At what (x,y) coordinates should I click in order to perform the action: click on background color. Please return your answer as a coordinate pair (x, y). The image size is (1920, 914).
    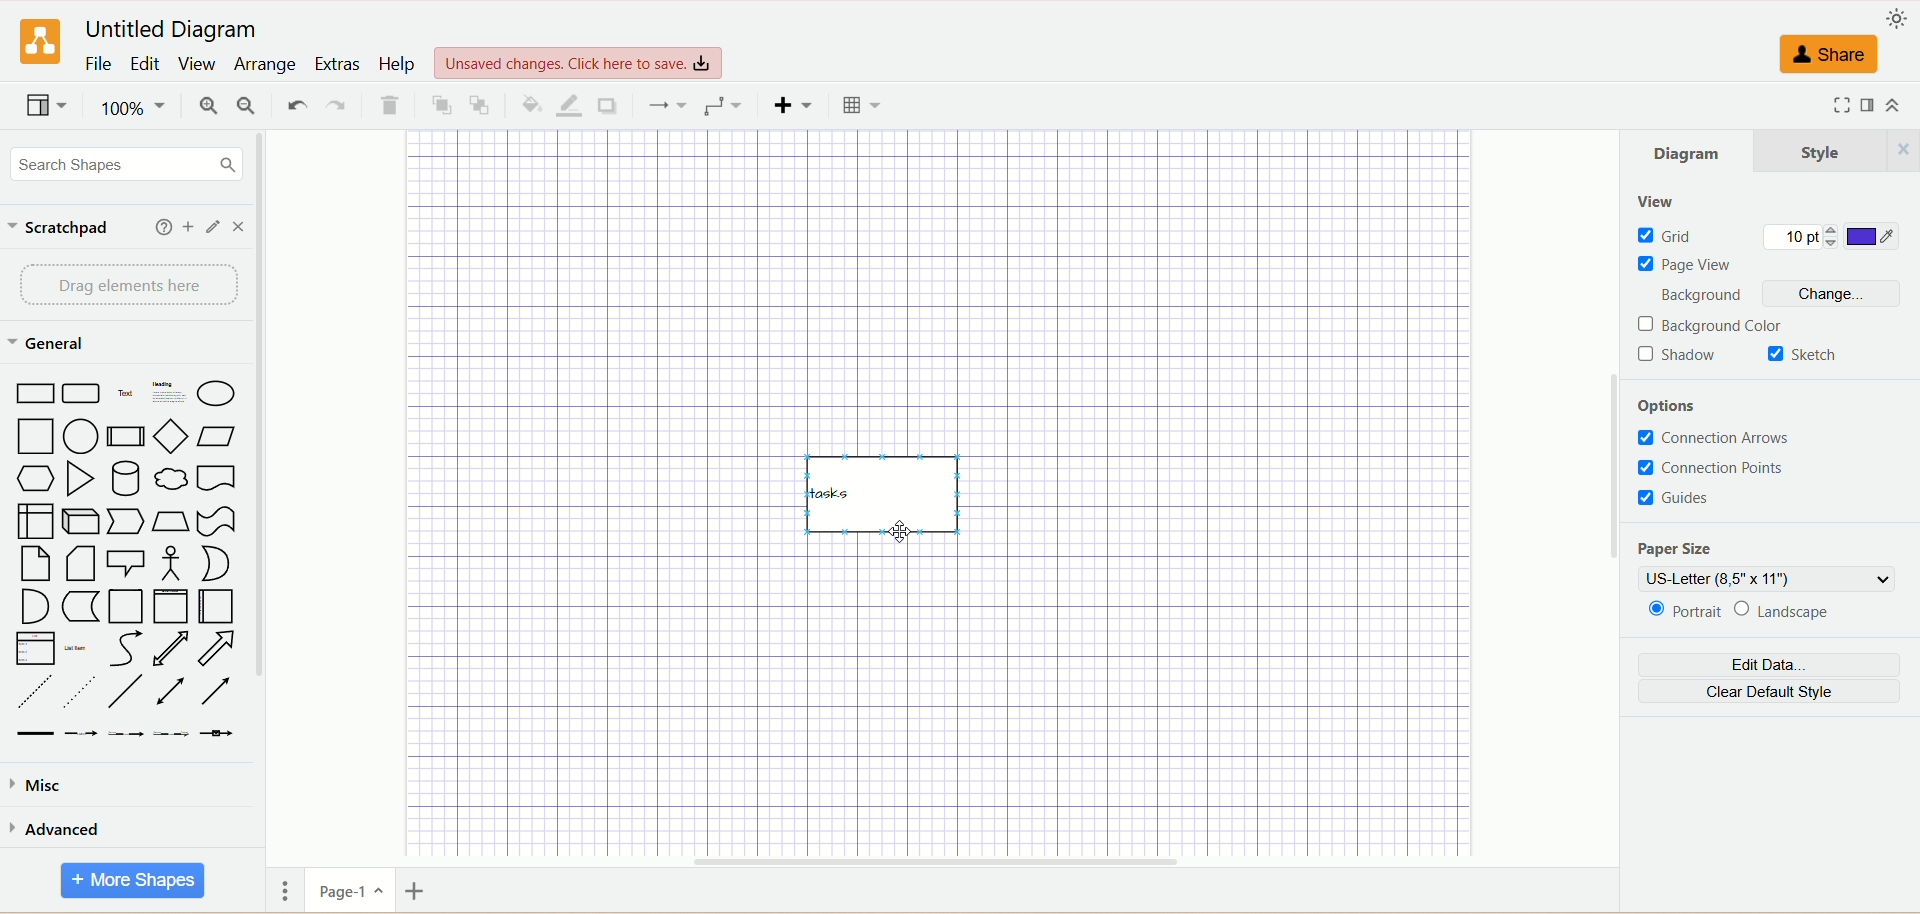
    Looking at the image, I should click on (1713, 326).